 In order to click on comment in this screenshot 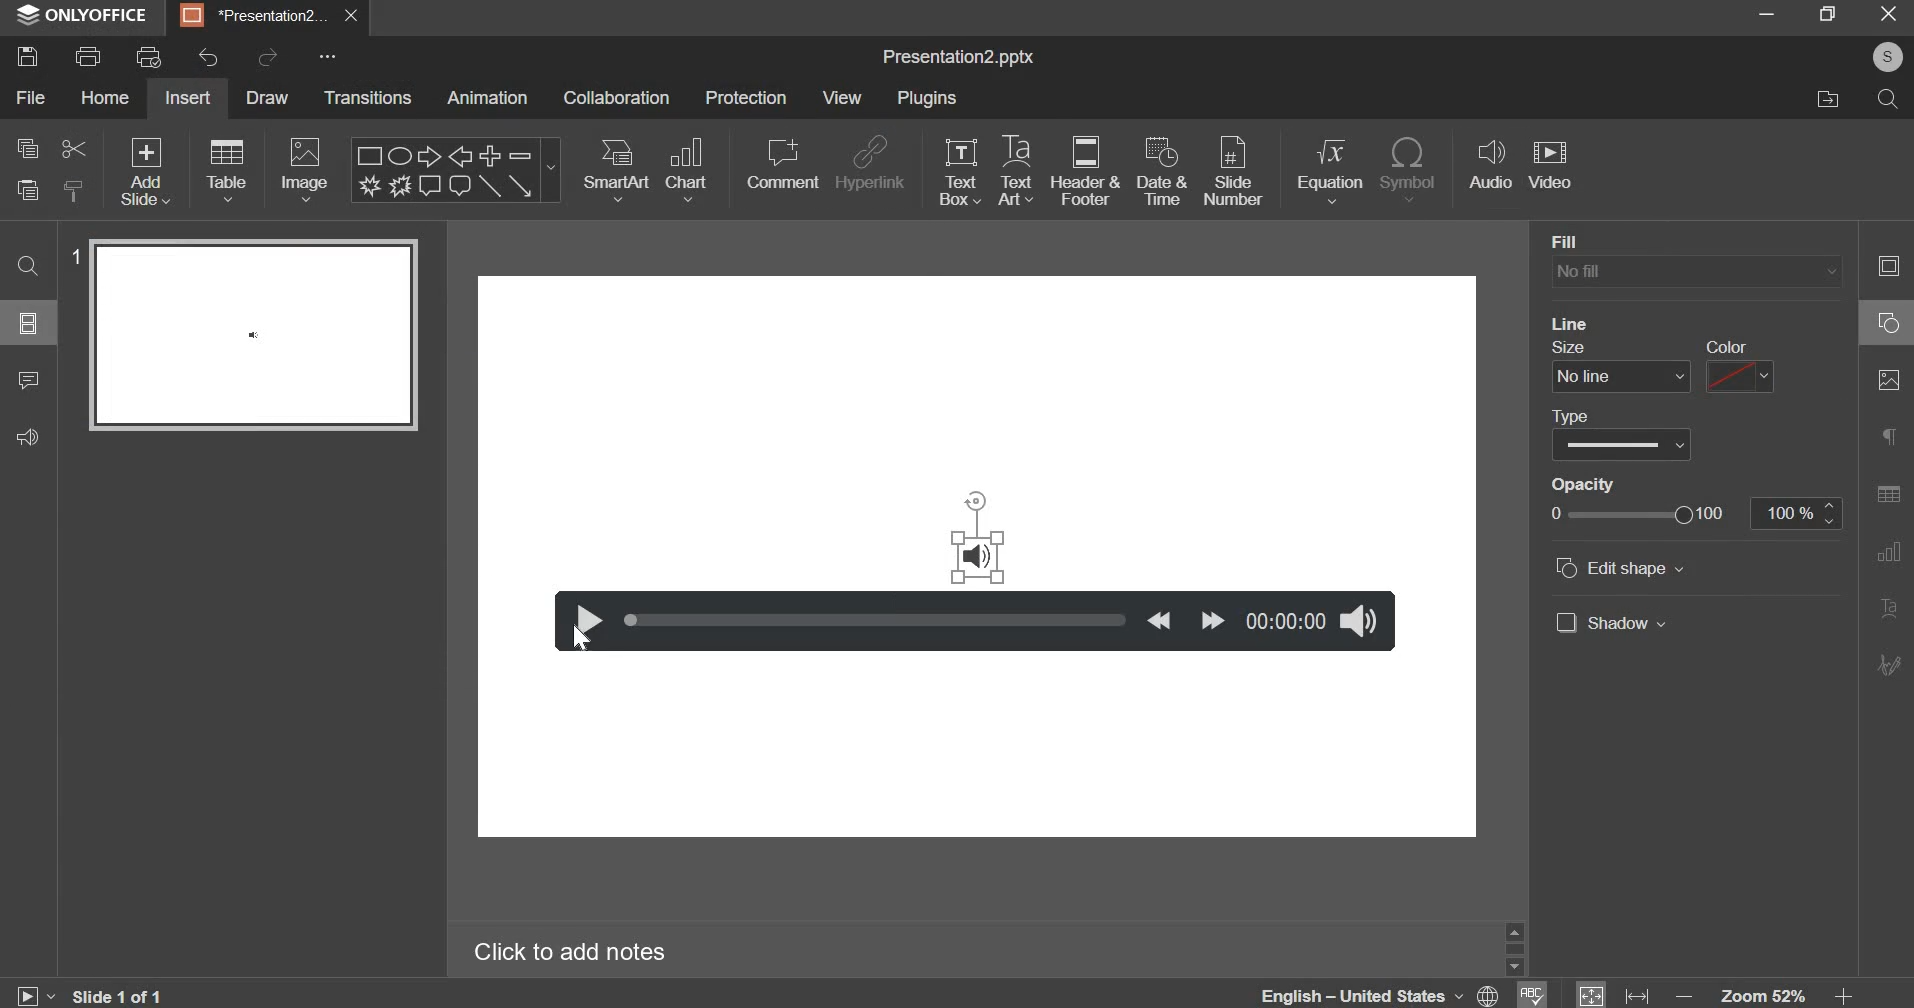, I will do `click(784, 158)`.